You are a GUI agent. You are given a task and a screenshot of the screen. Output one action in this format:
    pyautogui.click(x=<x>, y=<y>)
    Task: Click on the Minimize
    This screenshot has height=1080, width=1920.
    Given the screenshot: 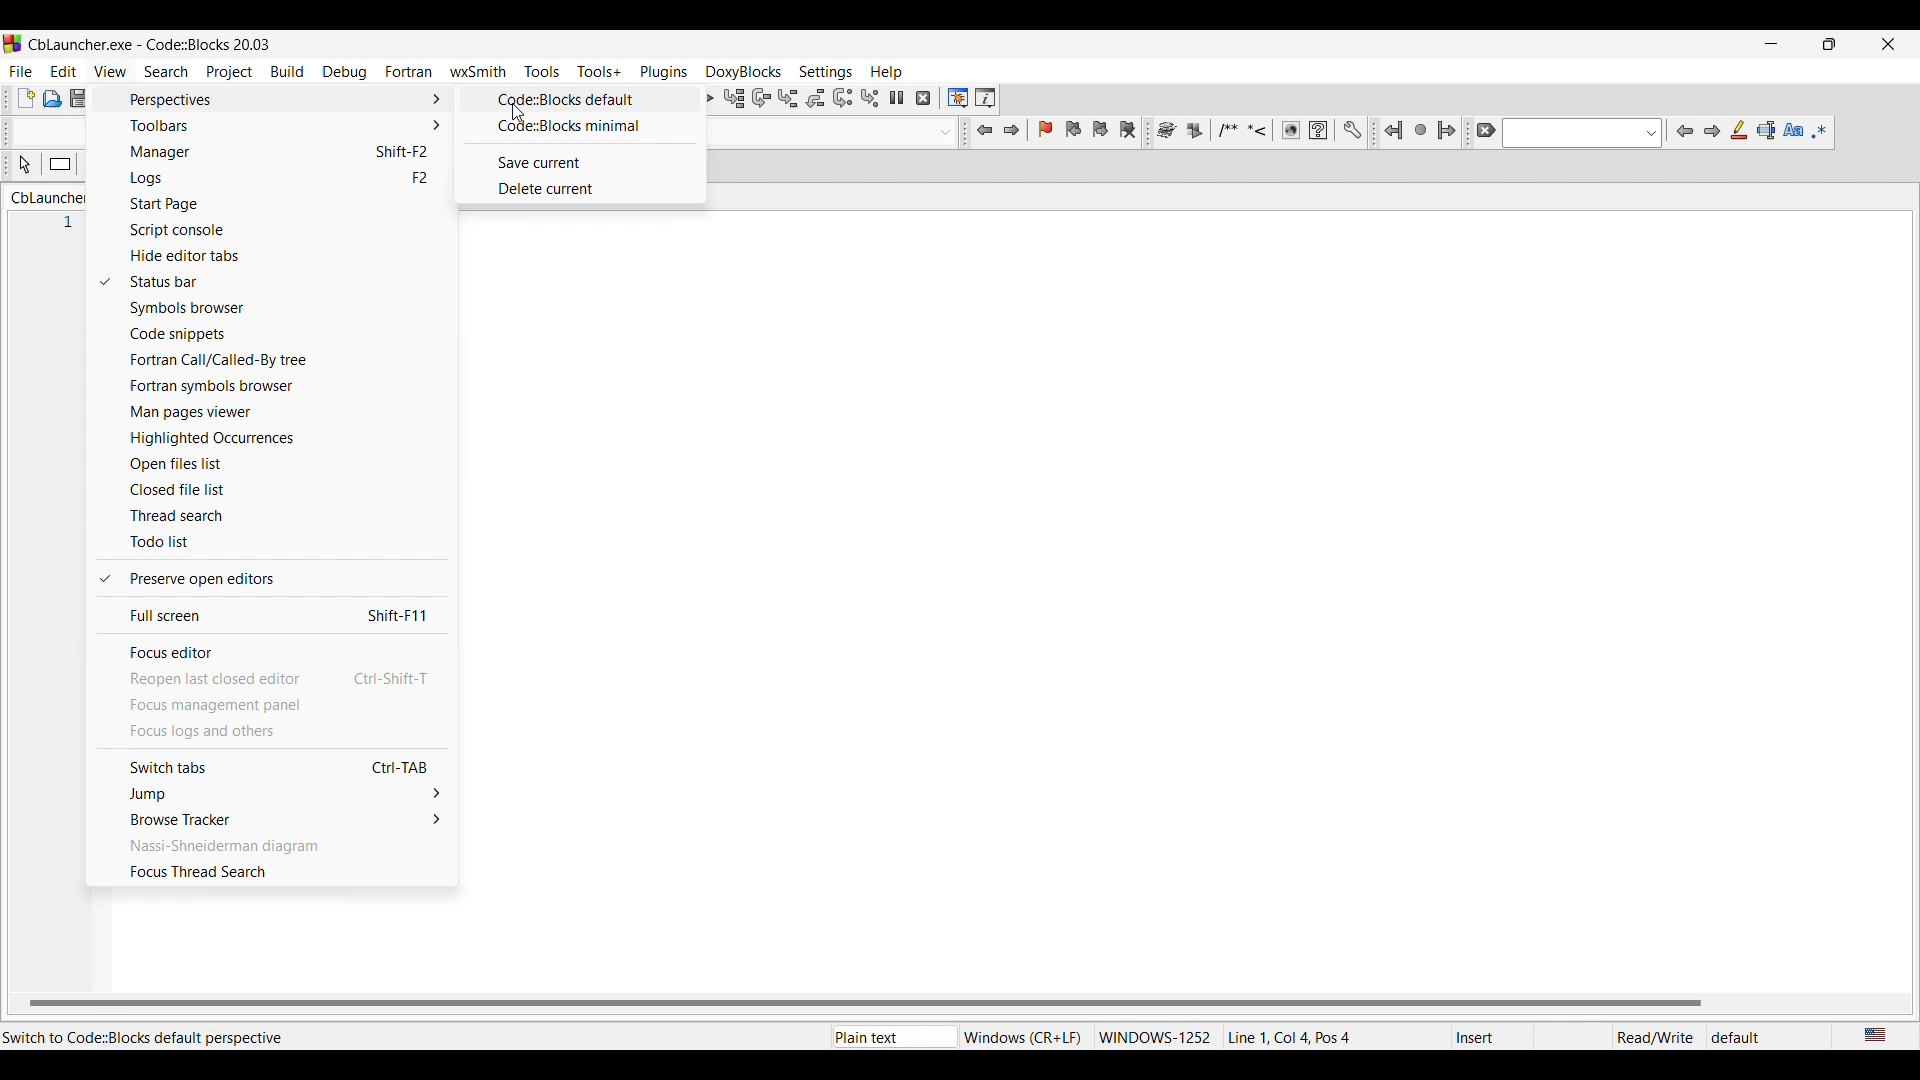 What is the action you would take?
    pyautogui.click(x=1771, y=44)
    